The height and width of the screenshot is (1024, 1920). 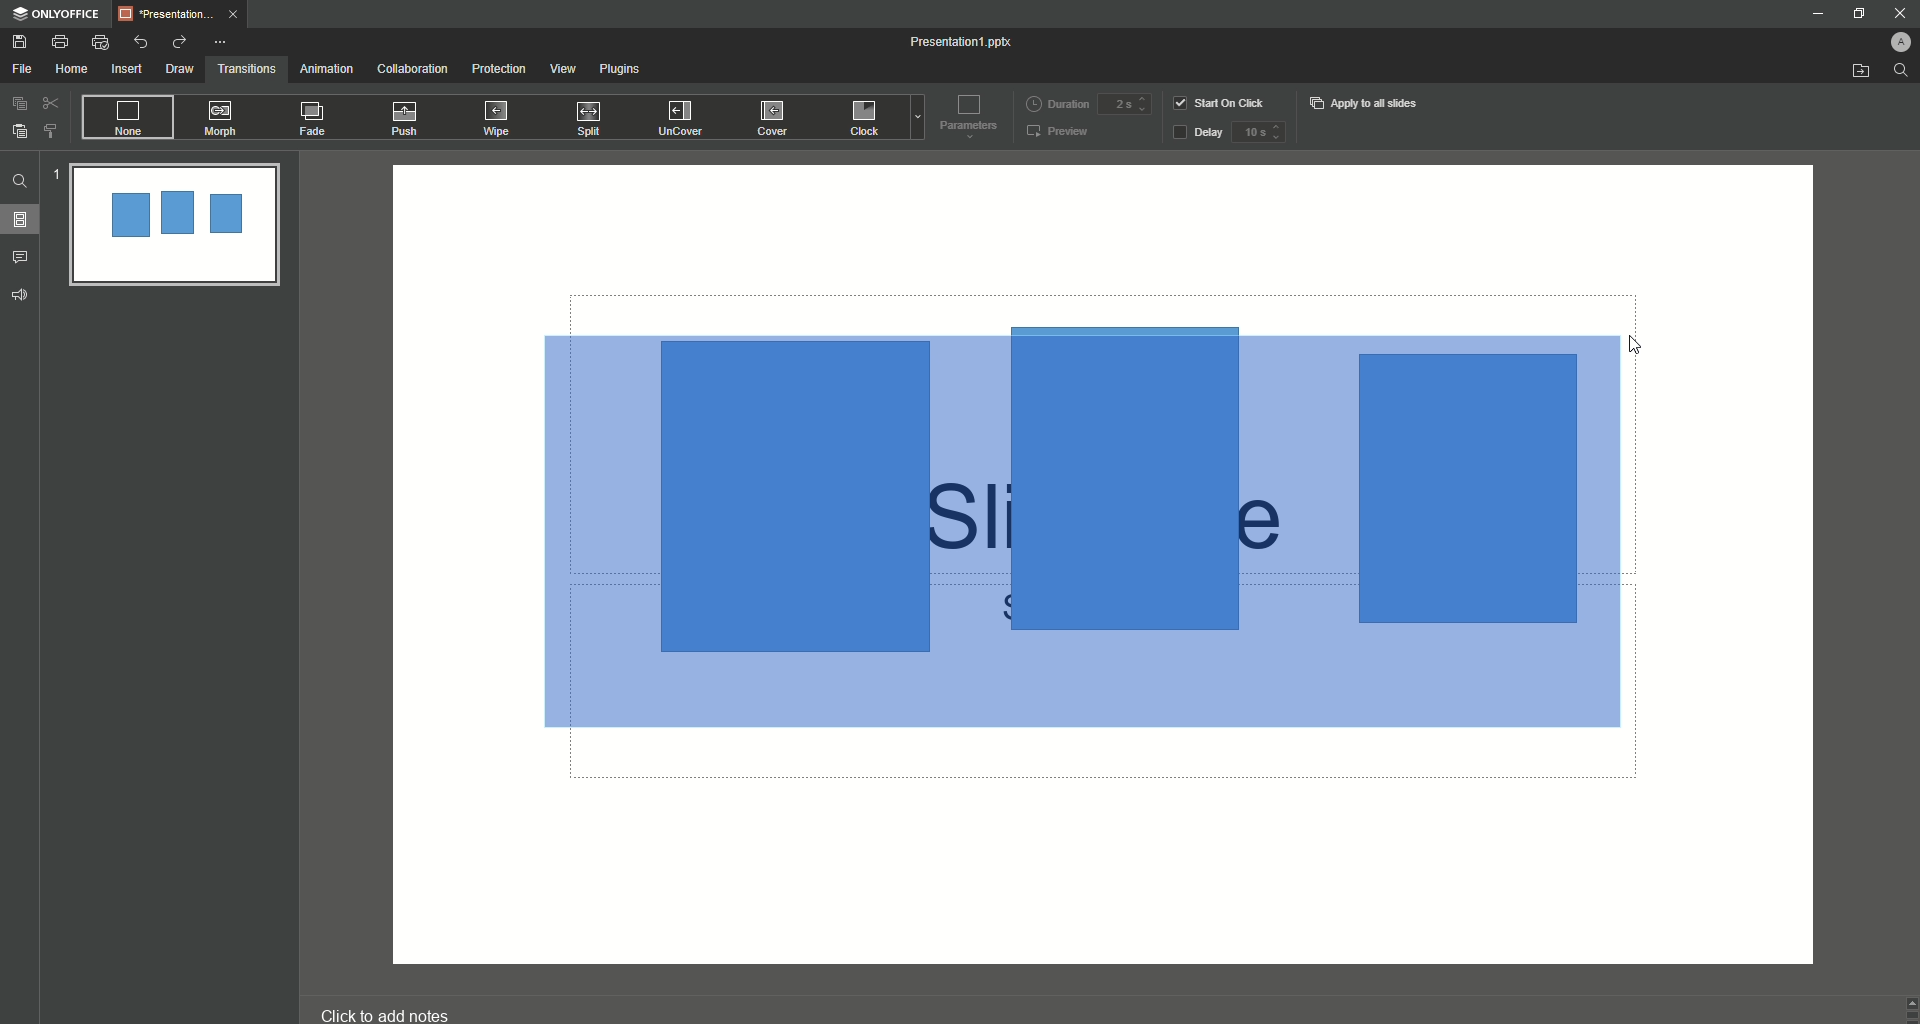 I want to click on Find, so click(x=20, y=181).